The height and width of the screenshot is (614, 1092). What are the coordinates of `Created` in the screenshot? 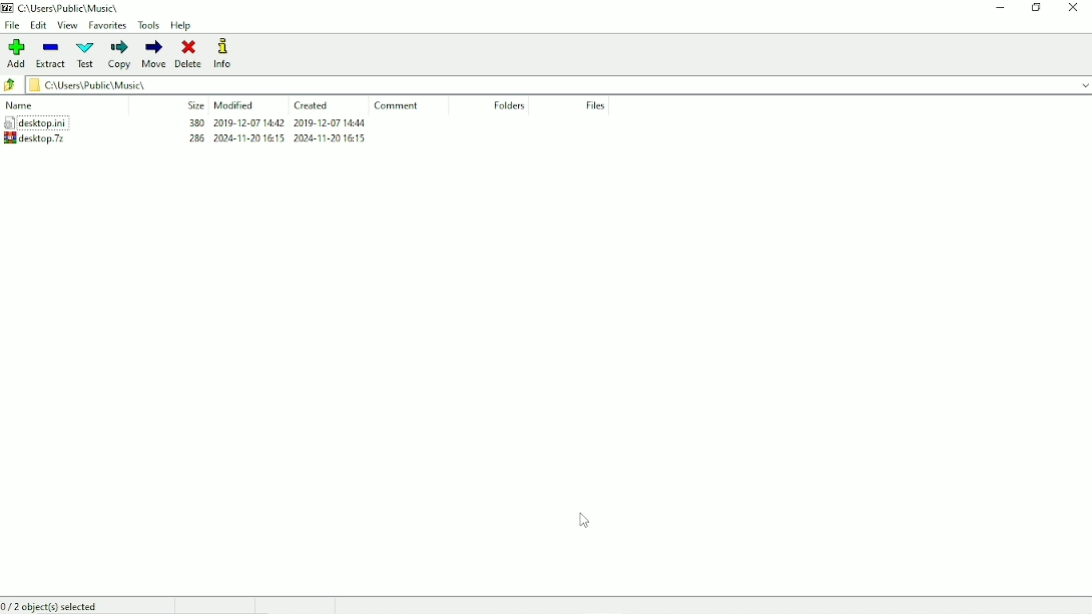 It's located at (312, 106).